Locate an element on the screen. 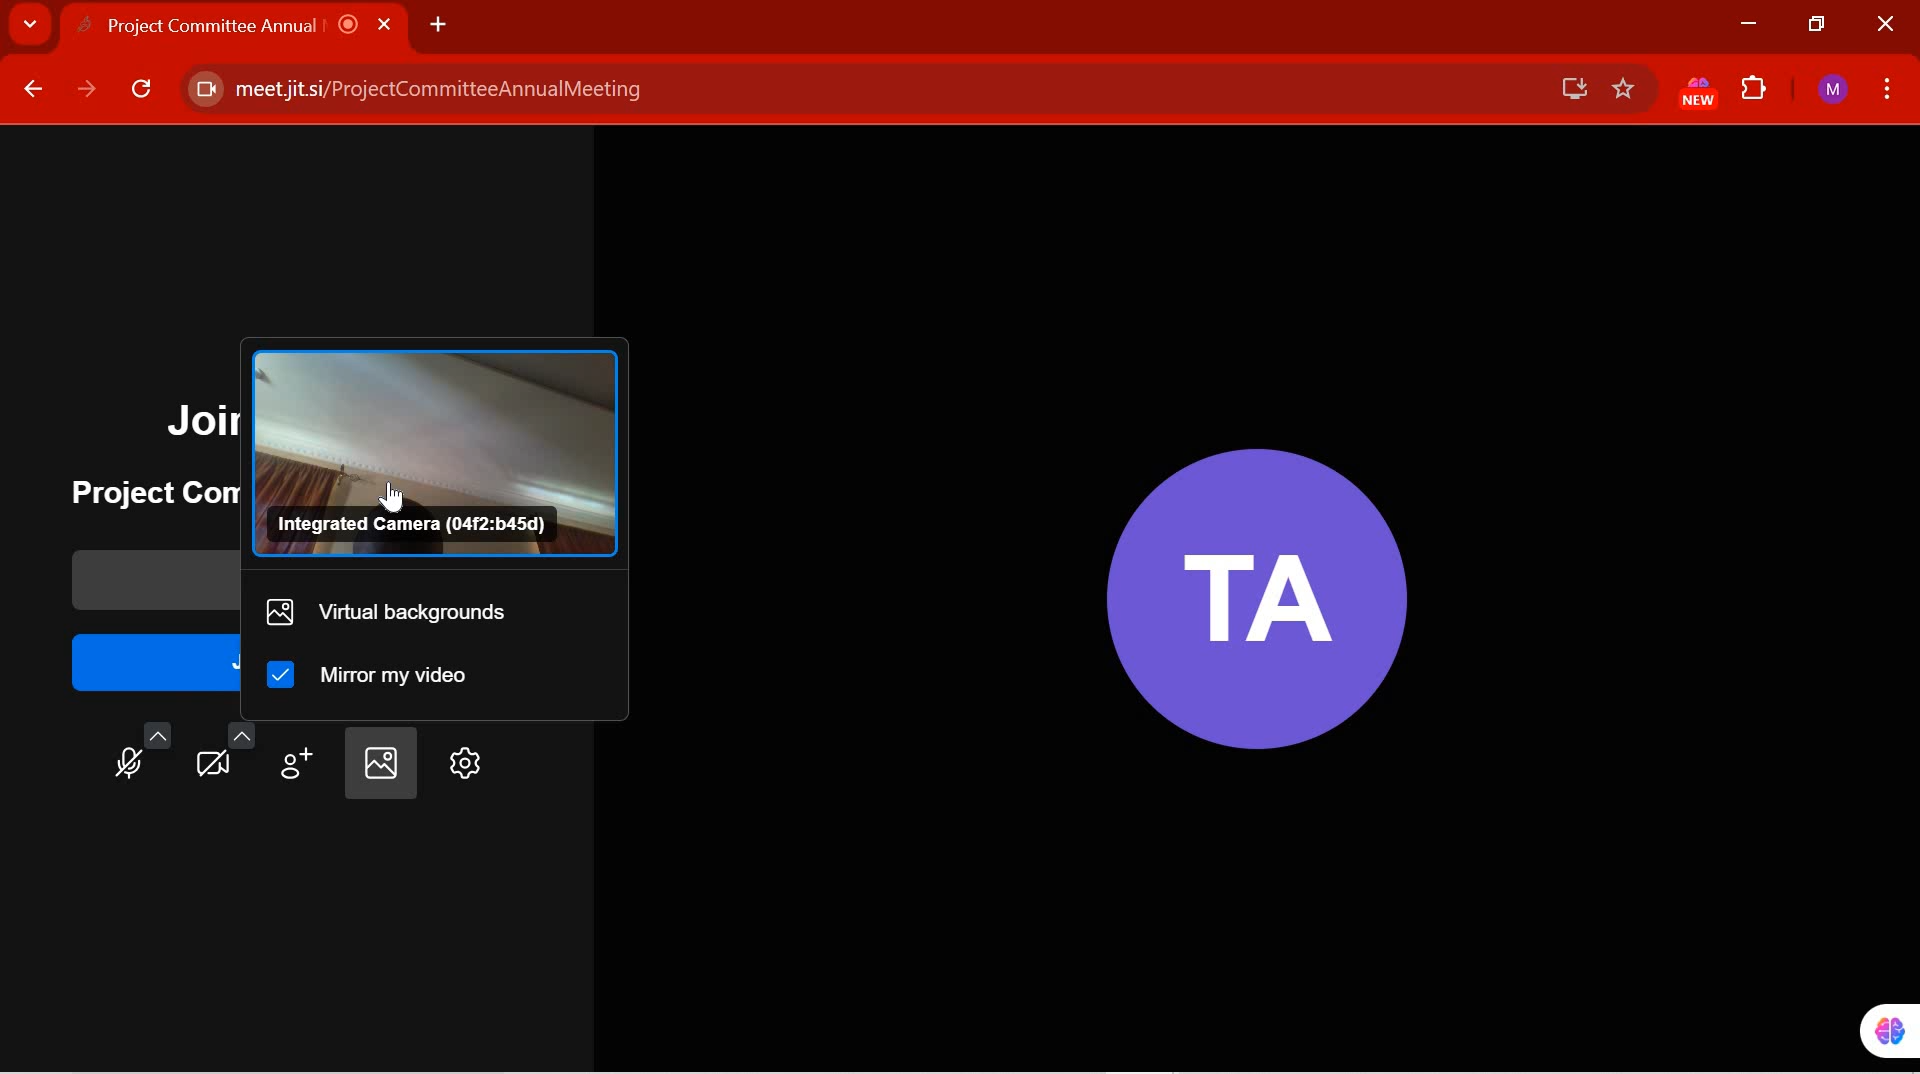 This screenshot has width=1920, height=1074. CLOSE is located at coordinates (1882, 25).